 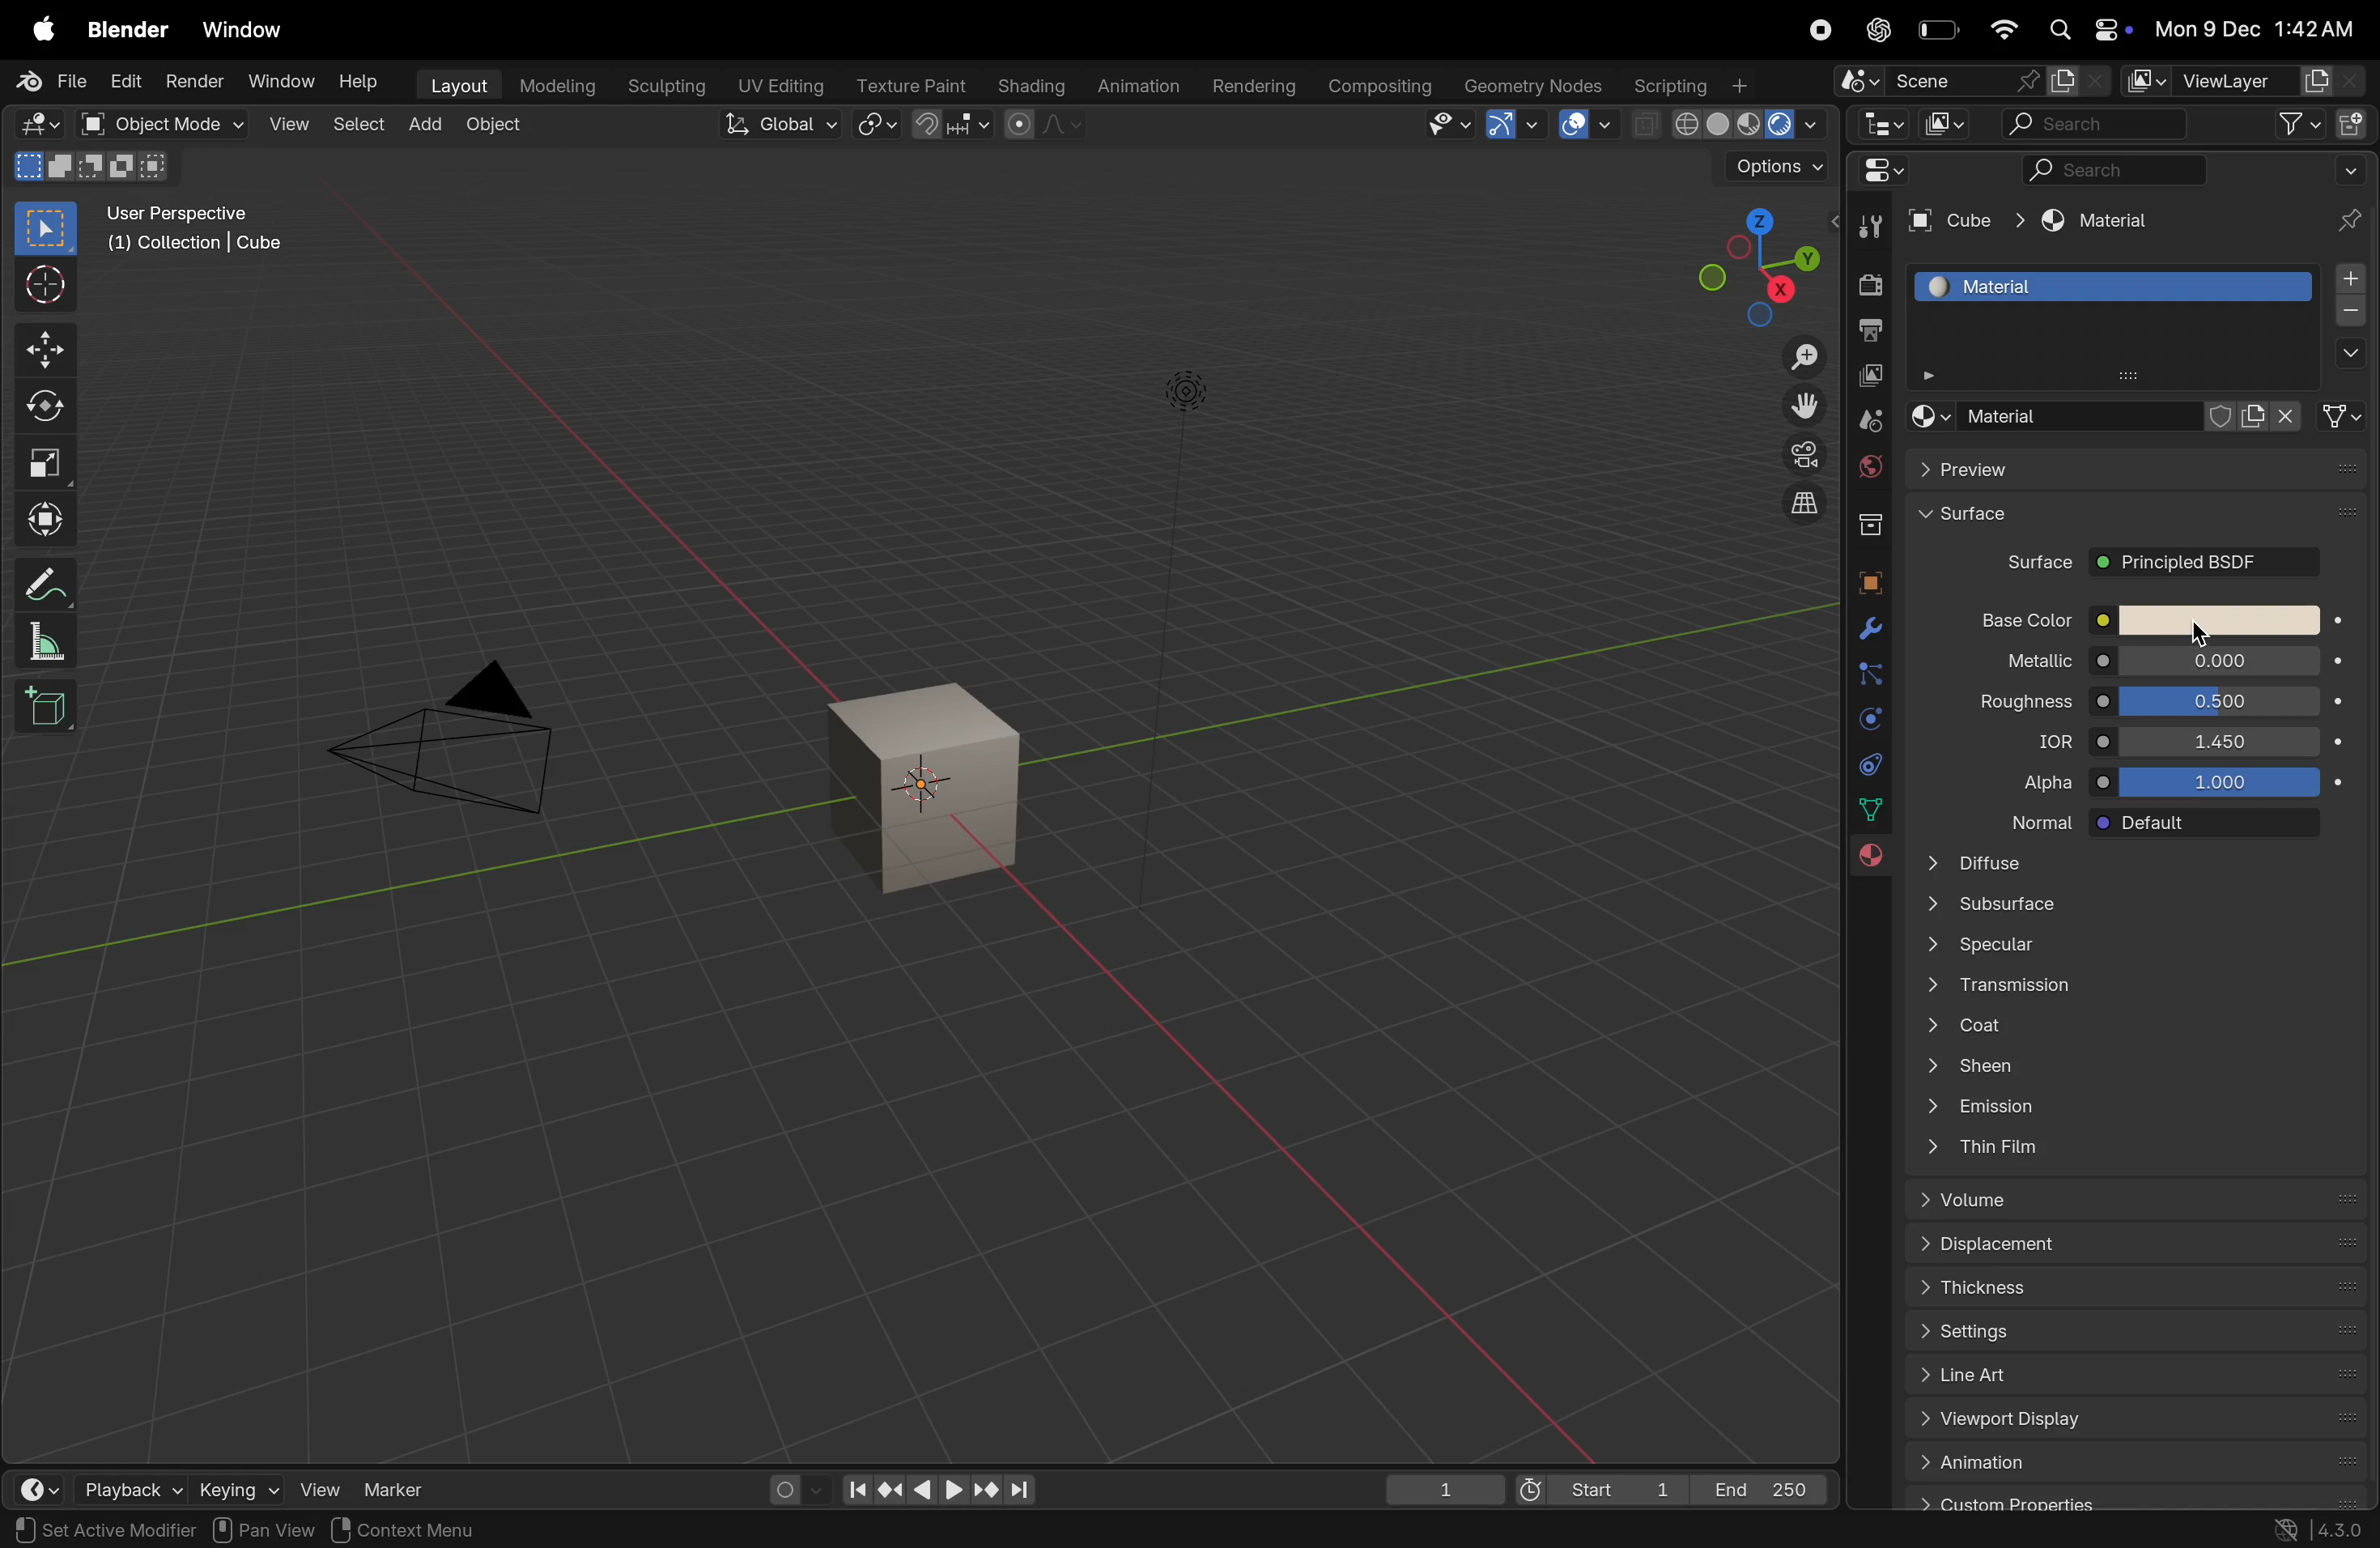 What do you see at coordinates (2129, 1110) in the screenshot?
I see `emmision` at bounding box center [2129, 1110].